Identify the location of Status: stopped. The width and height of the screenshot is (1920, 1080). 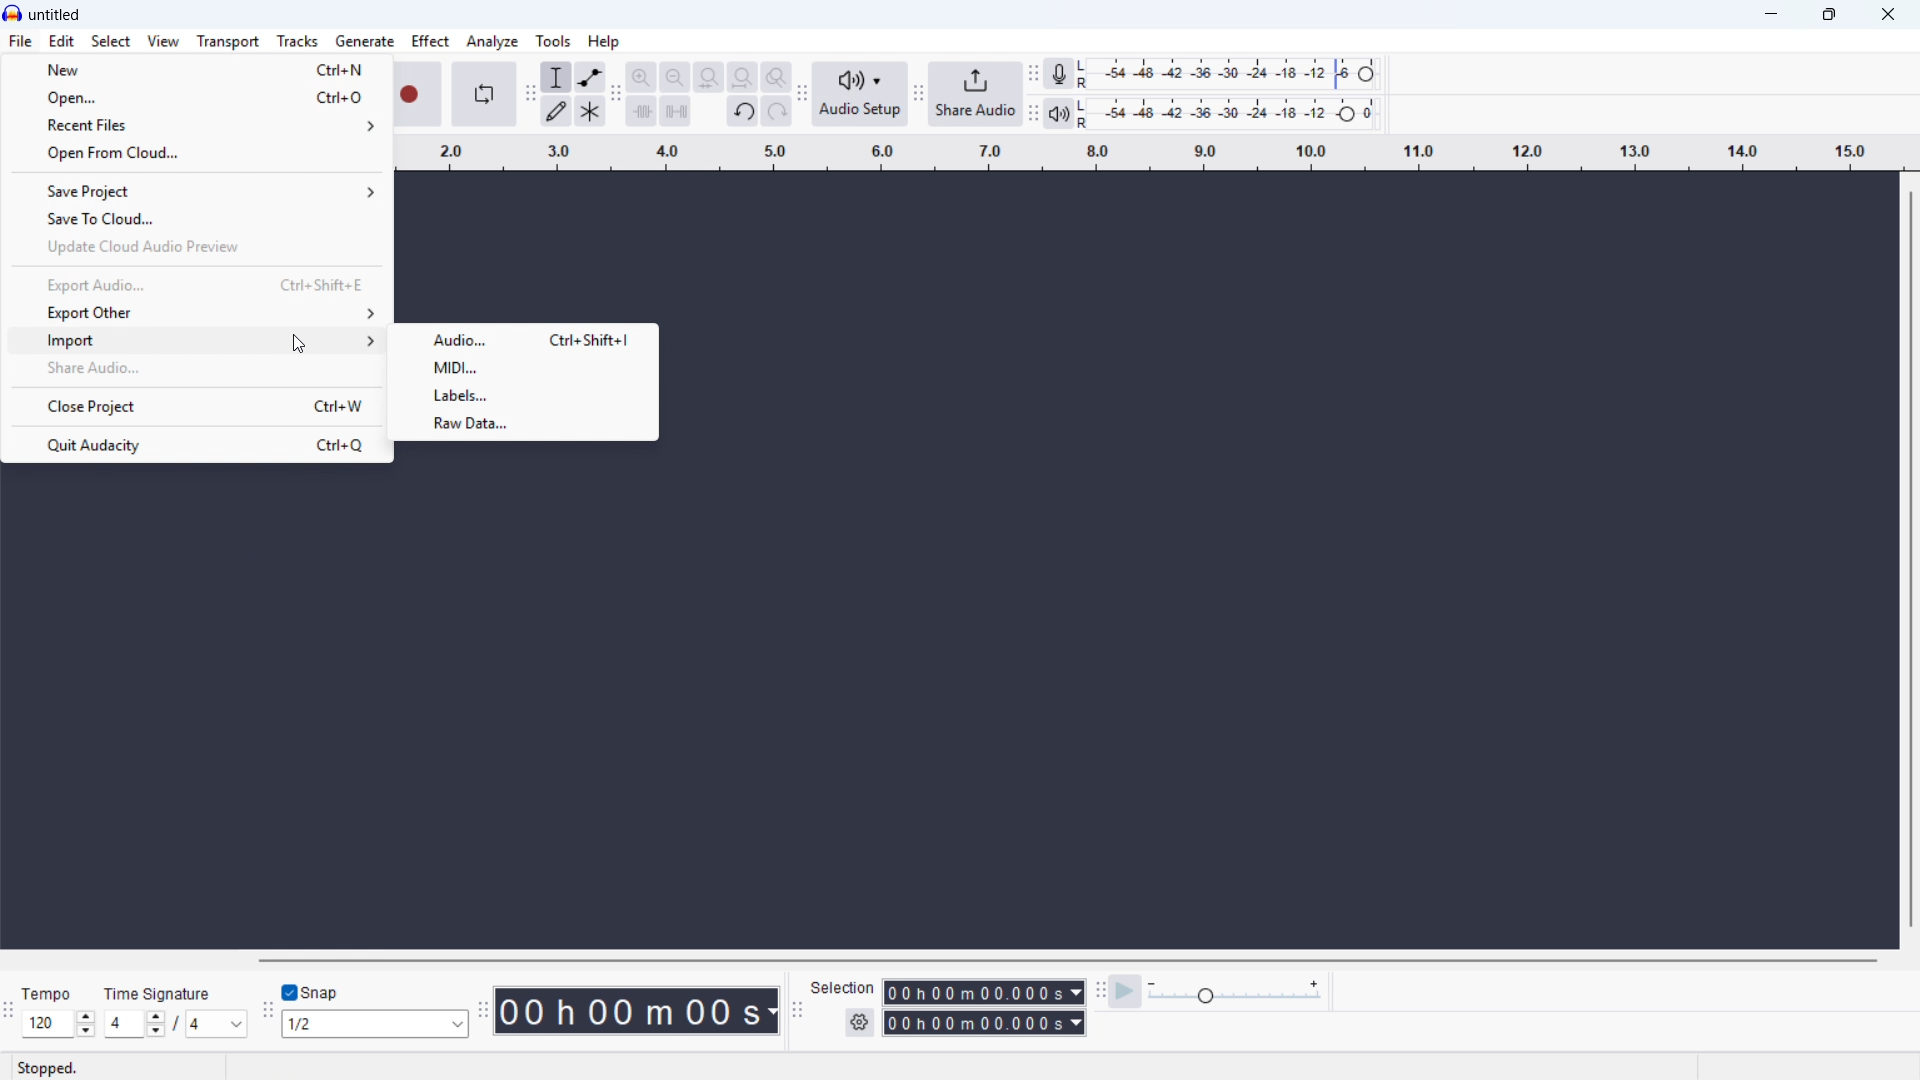
(48, 1068).